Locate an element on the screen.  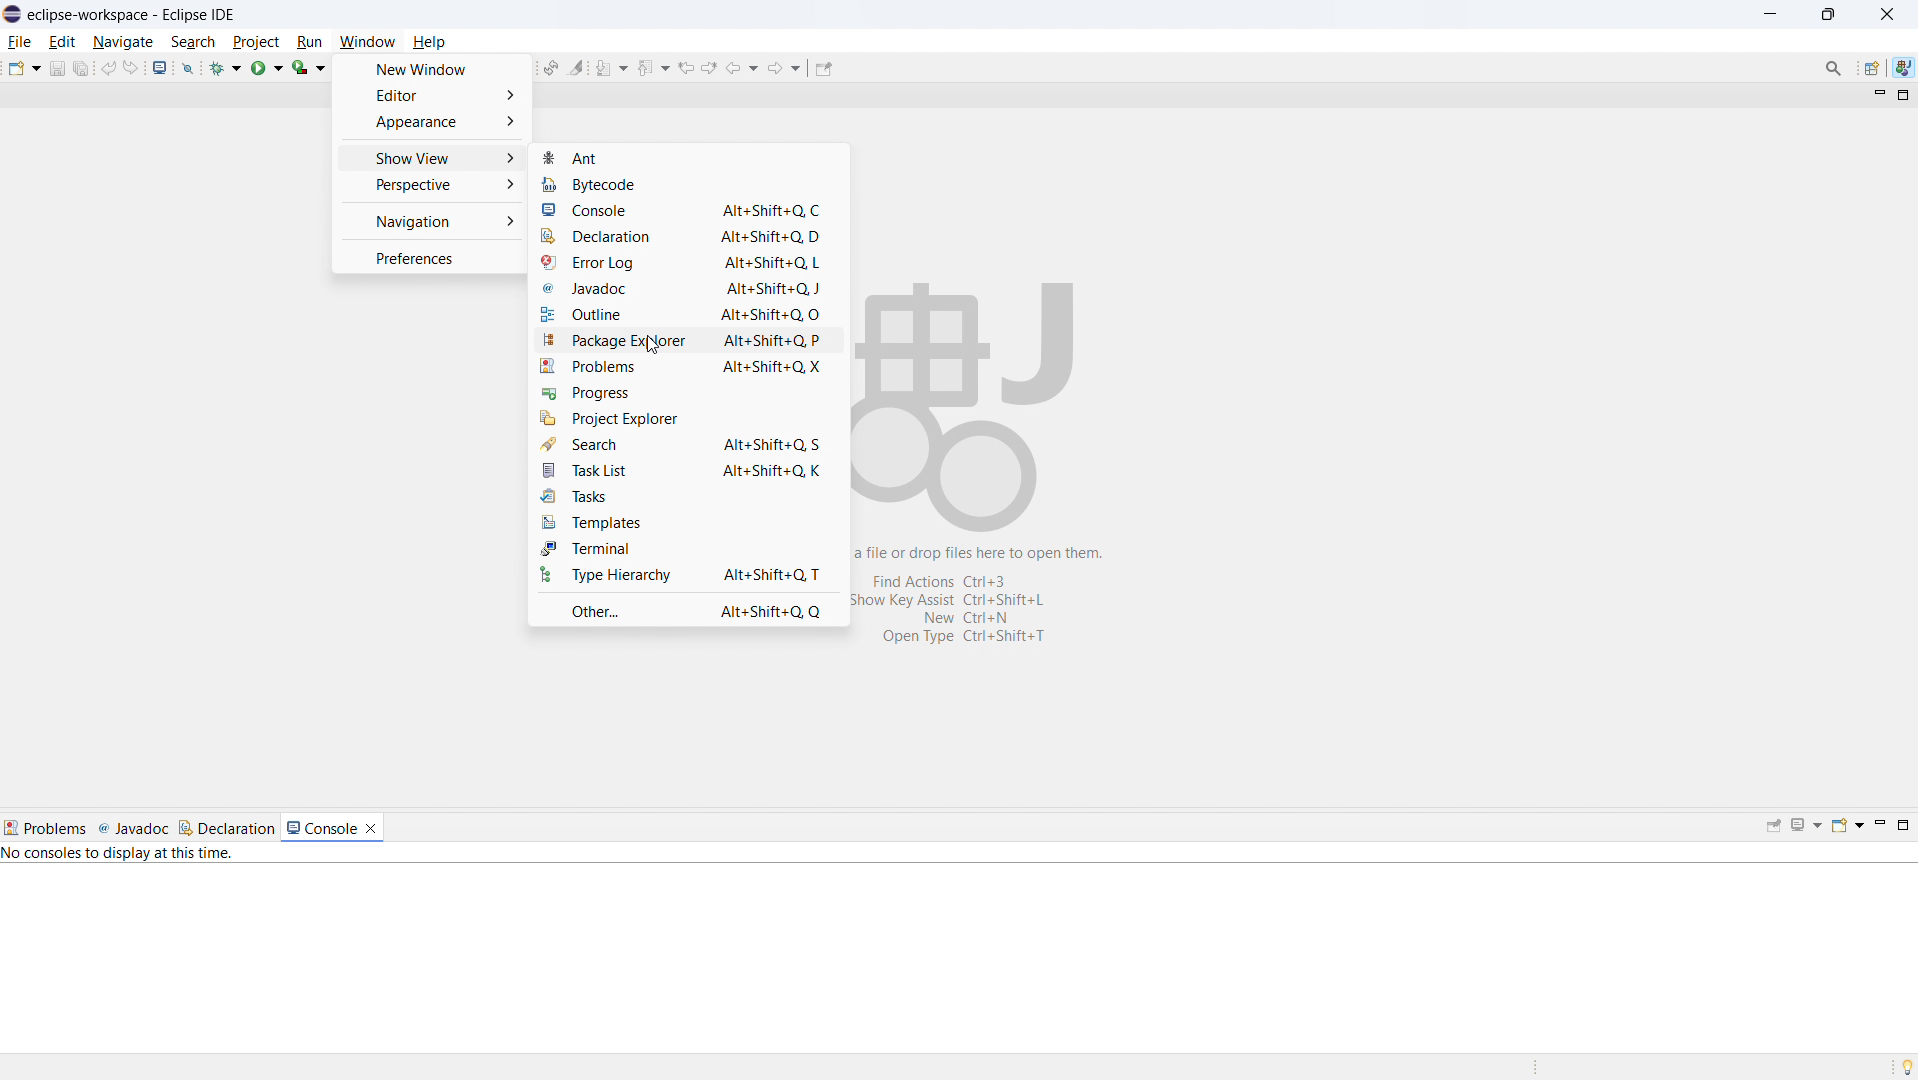
perspective is located at coordinates (430, 185).